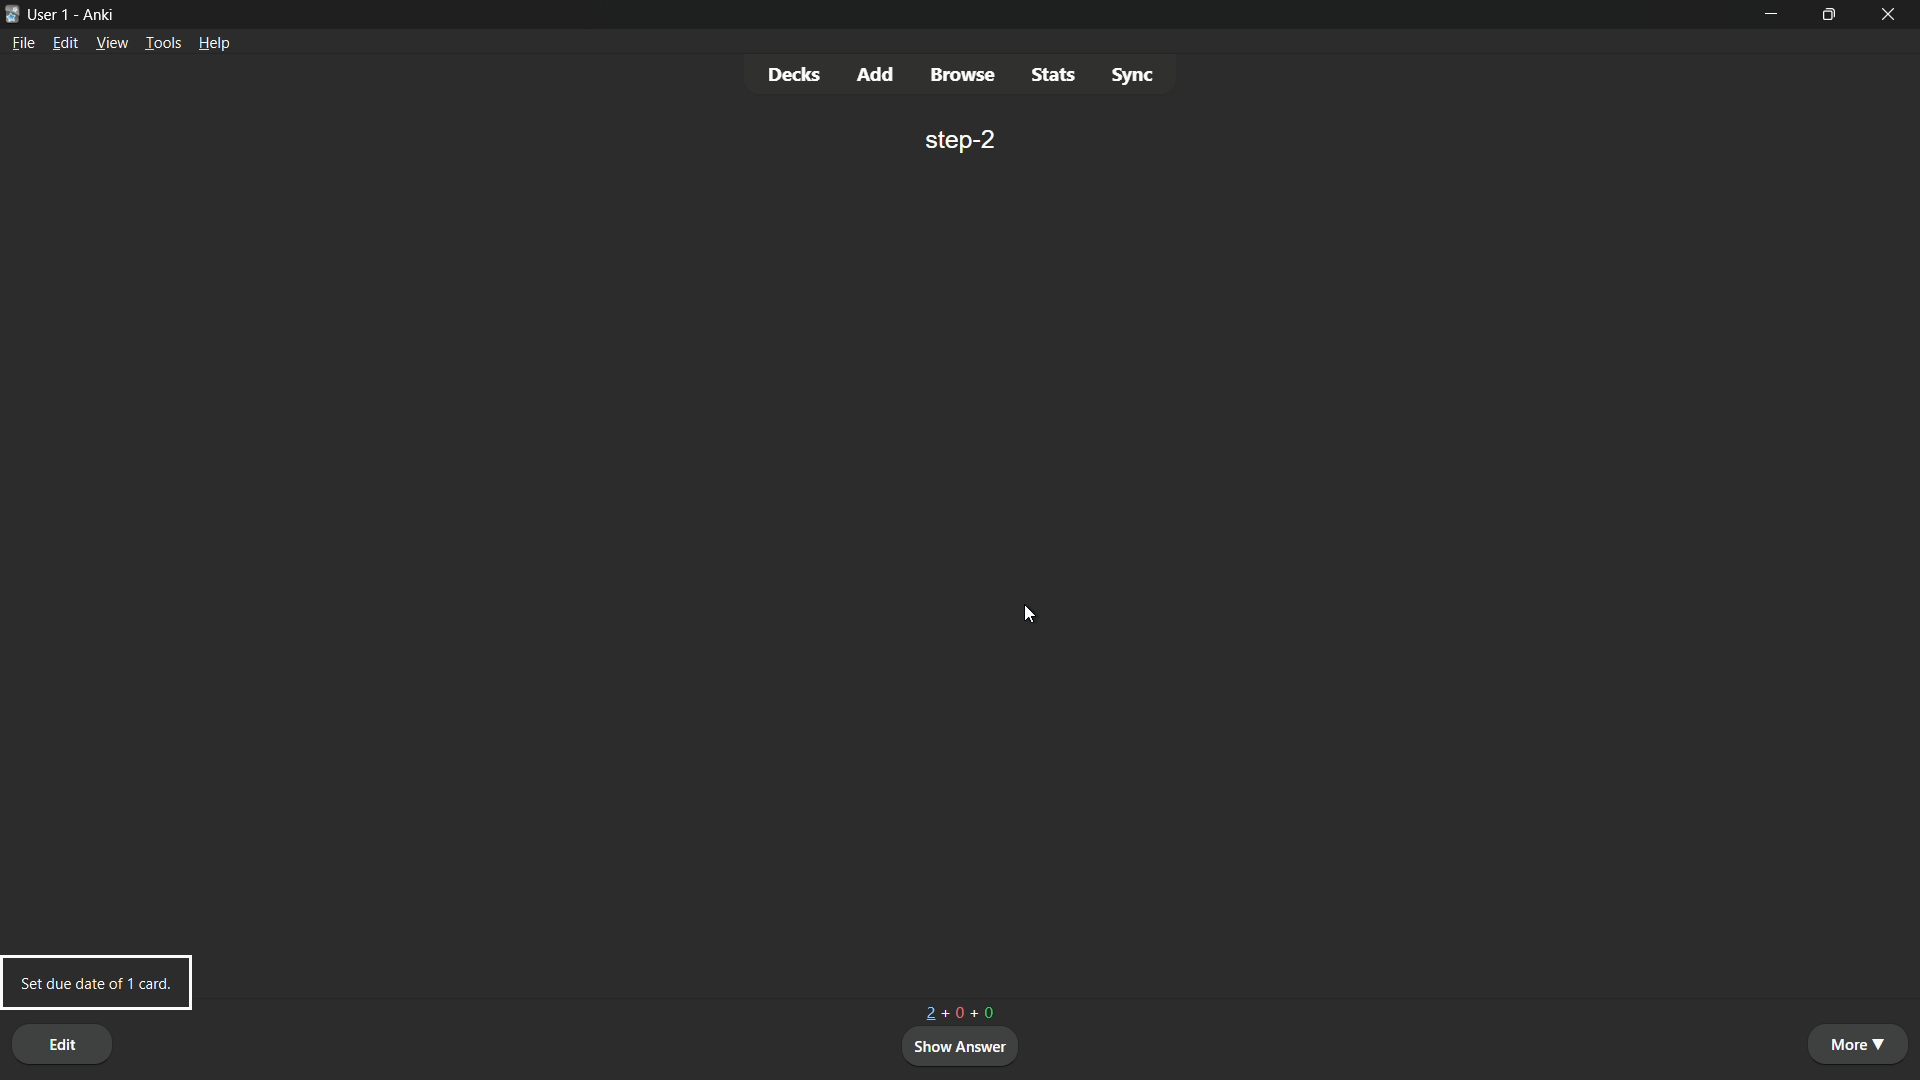 This screenshot has height=1080, width=1920. Describe the element at coordinates (932, 1013) in the screenshot. I see `3` at that location.